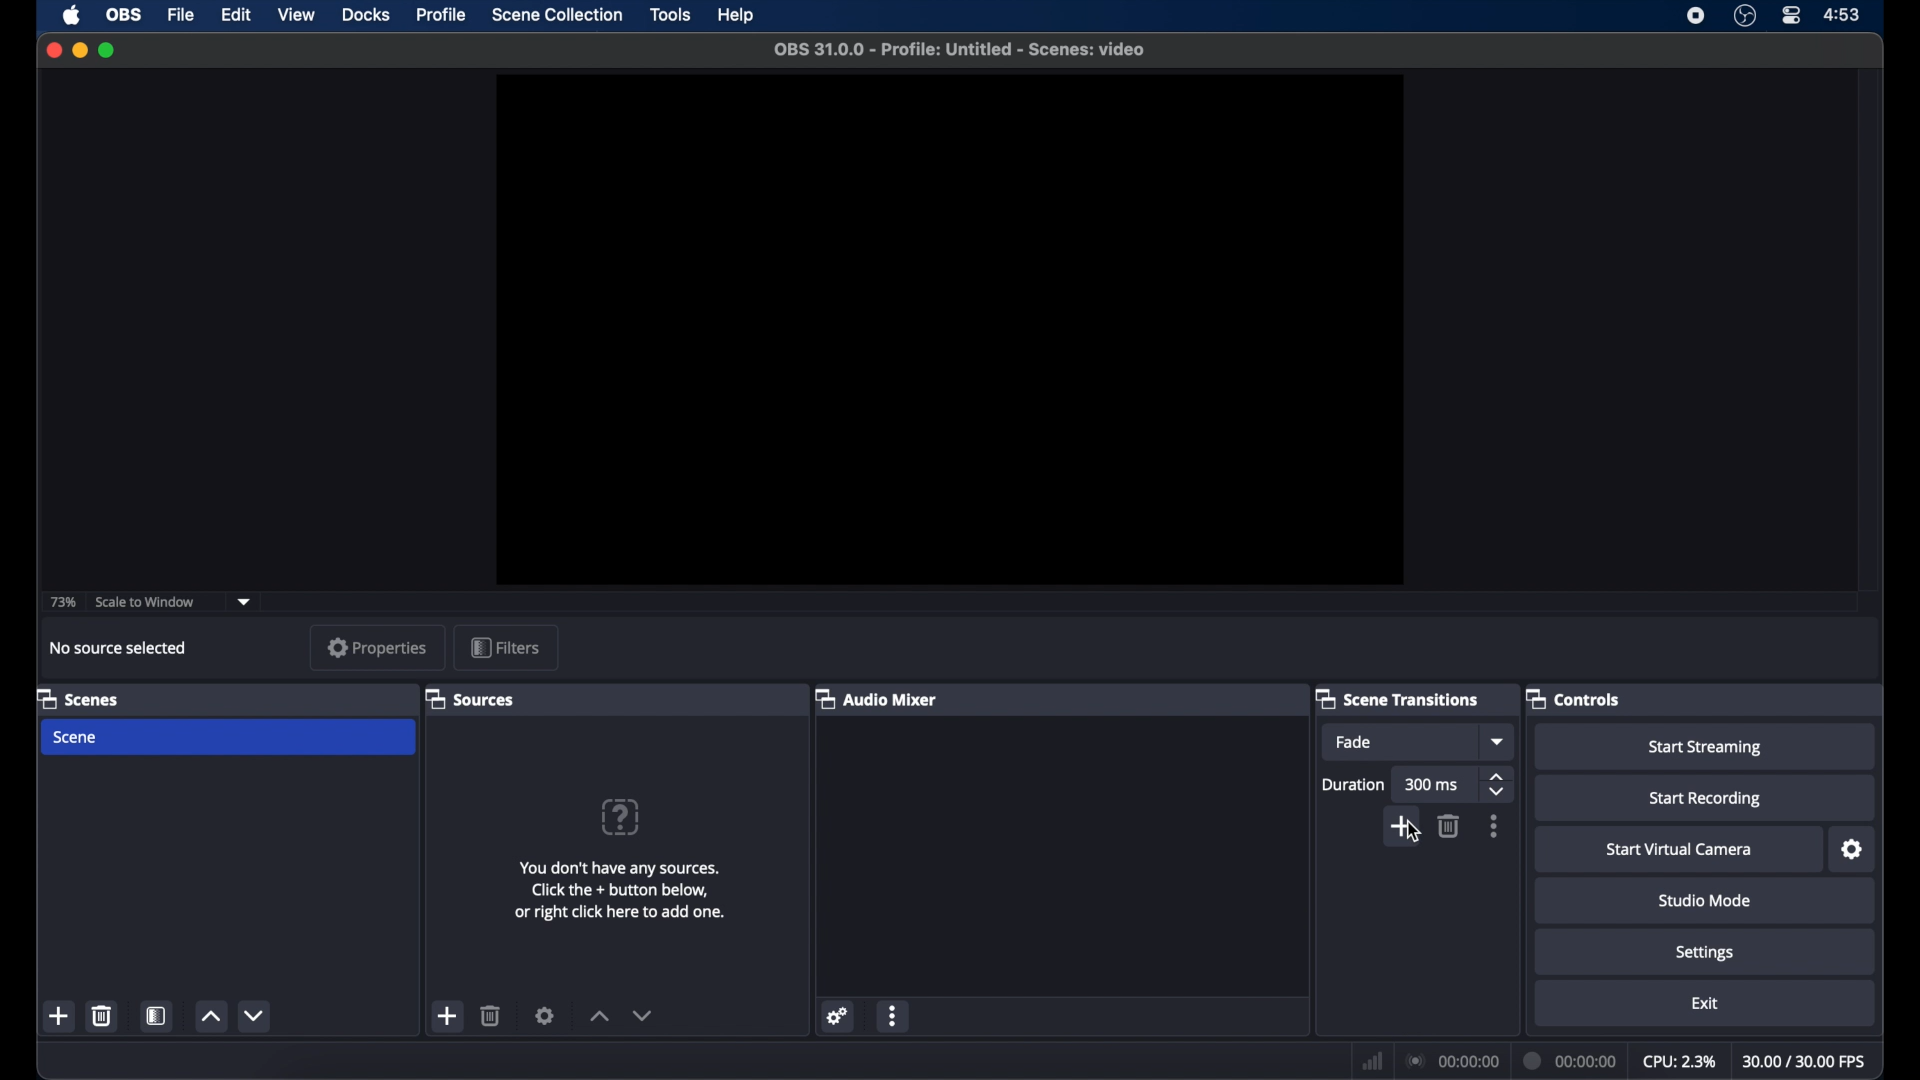  I want to click on start streaming, so click(1709, 748).